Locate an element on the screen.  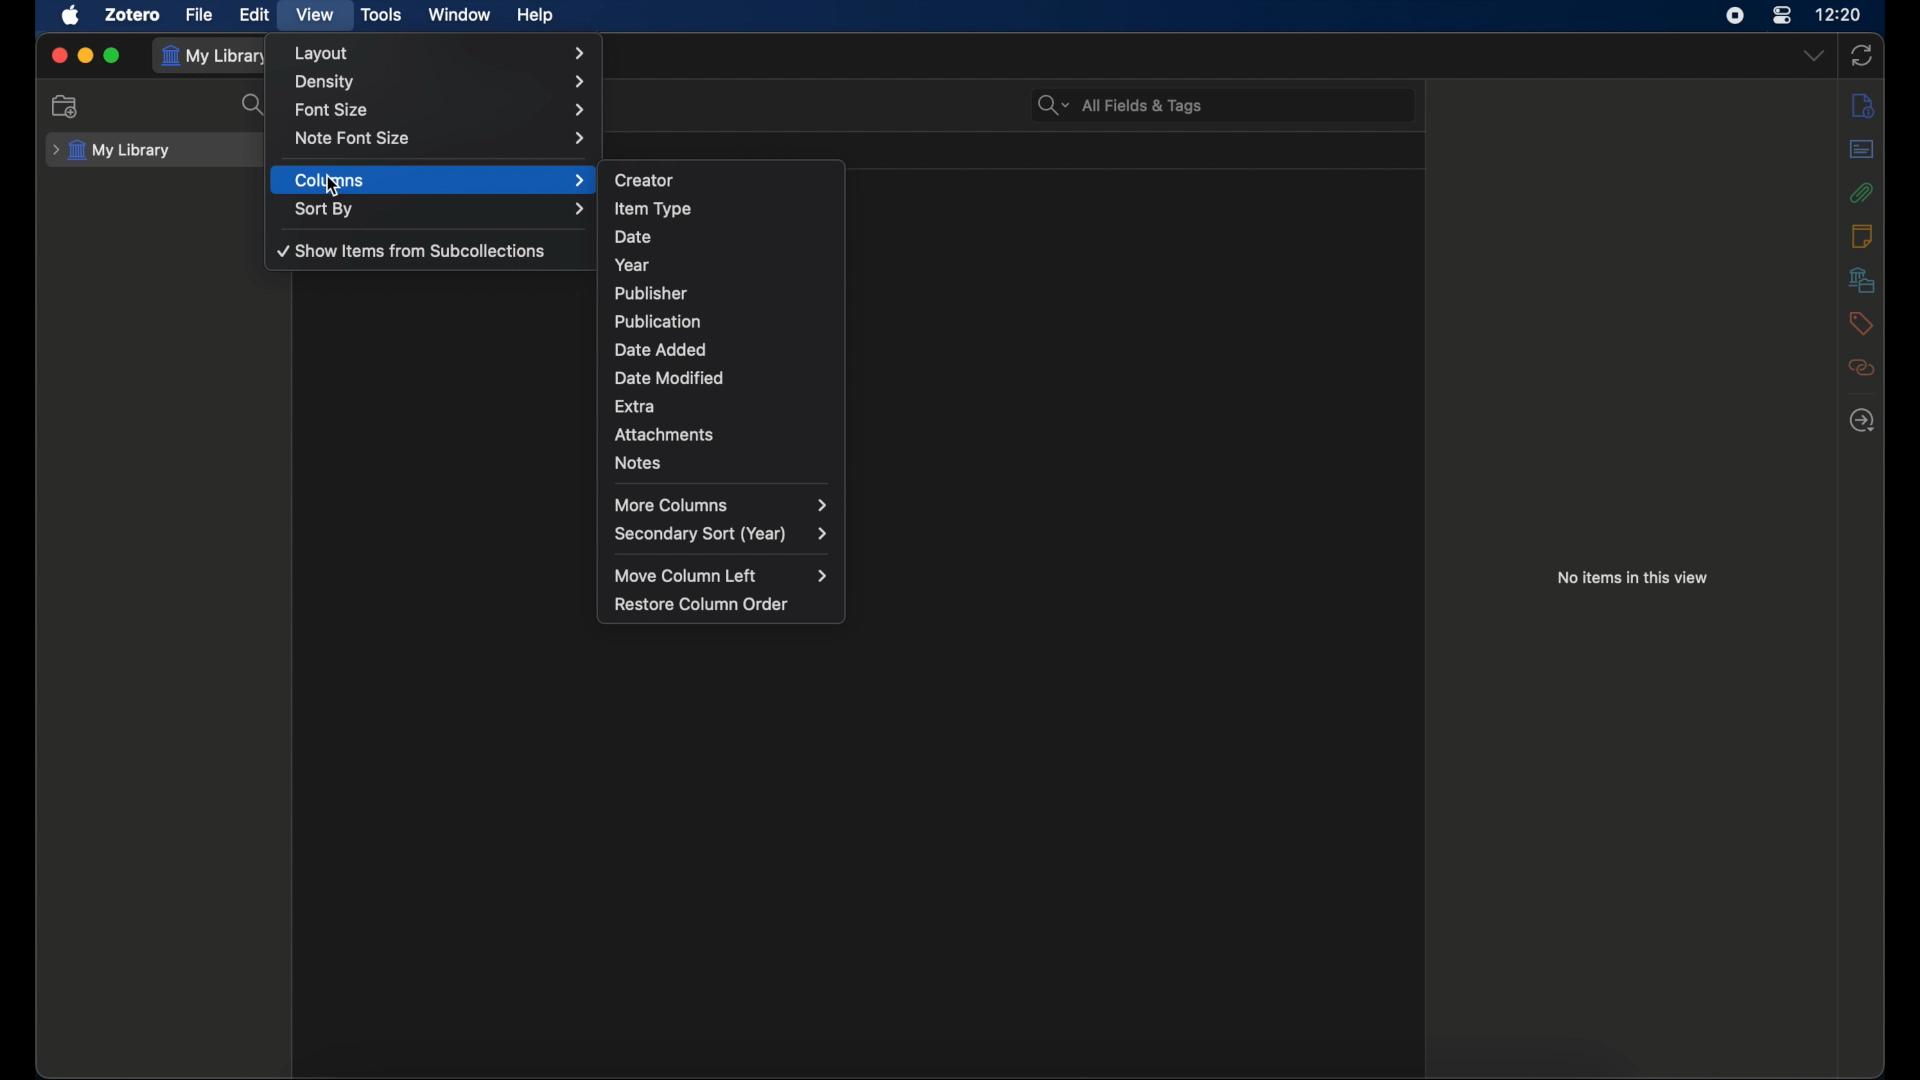
search bar is located at coordinates (1118, 105).